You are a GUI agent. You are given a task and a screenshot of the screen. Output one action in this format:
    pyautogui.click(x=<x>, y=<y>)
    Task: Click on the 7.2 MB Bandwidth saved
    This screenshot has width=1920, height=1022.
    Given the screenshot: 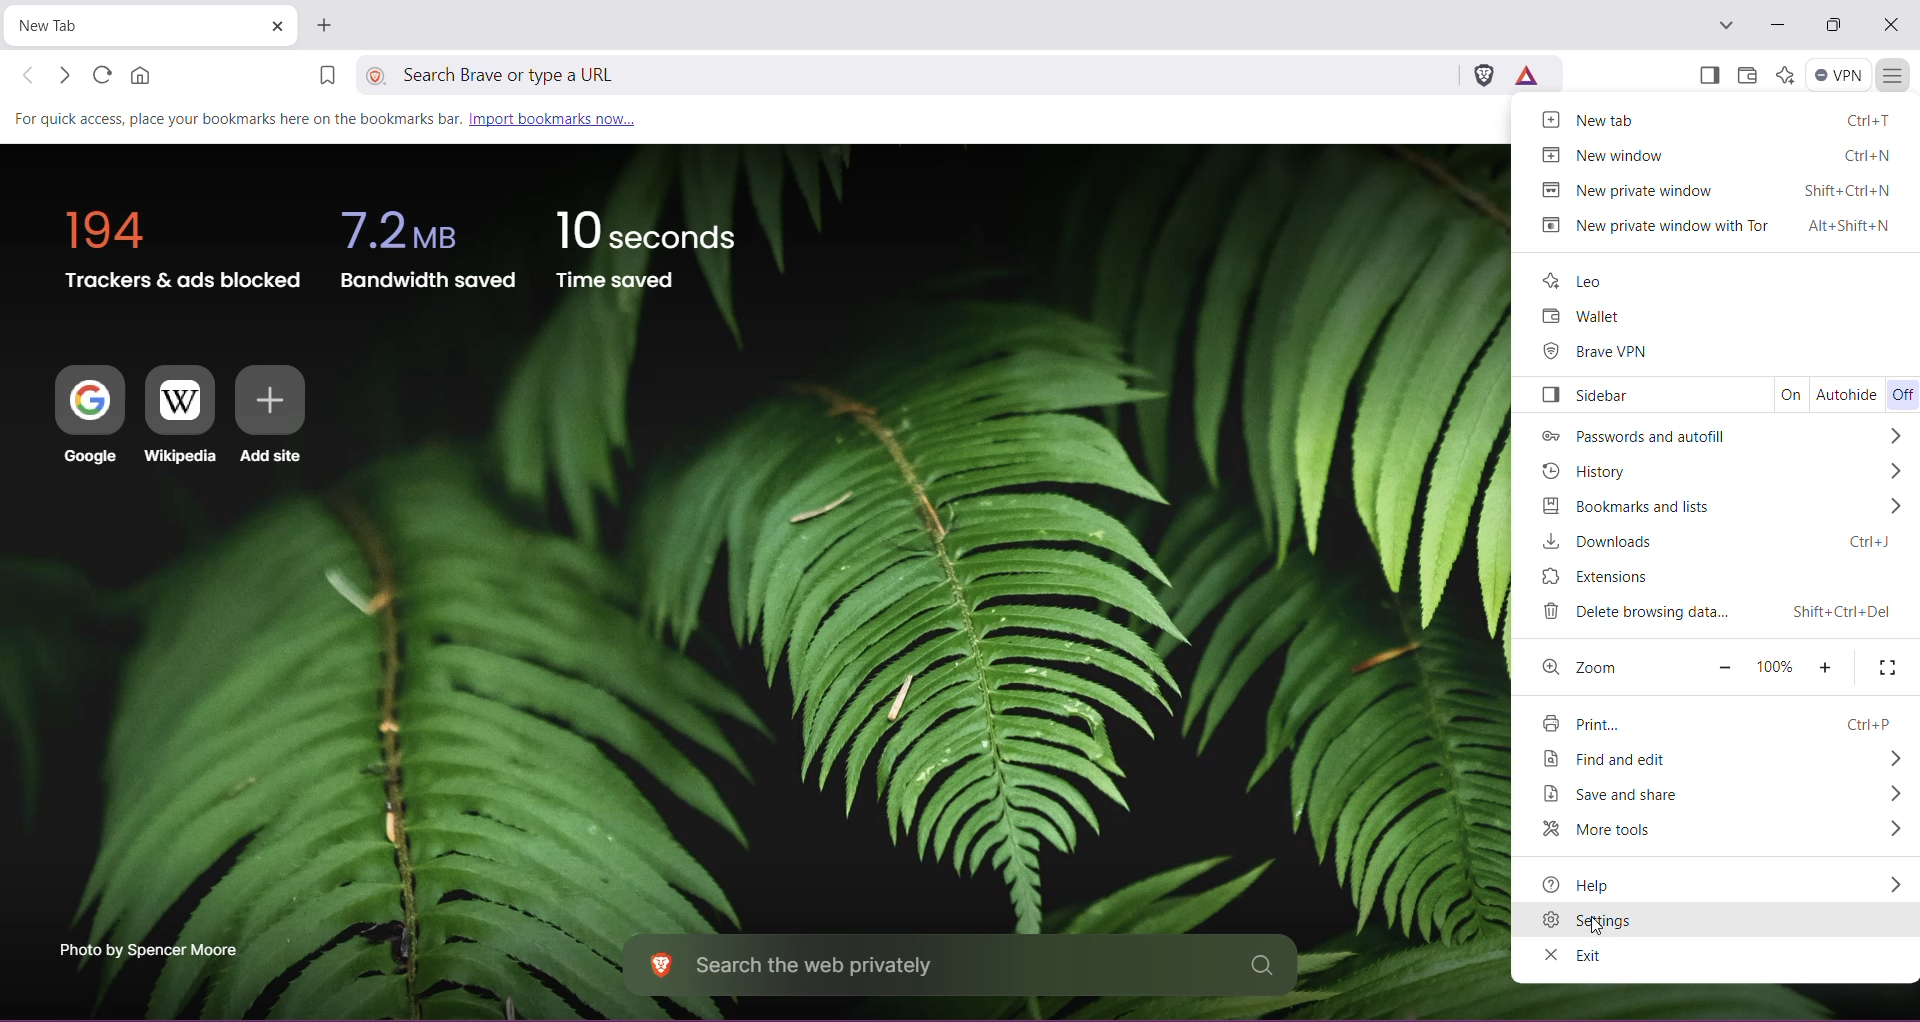 What is the action you would take?
    pyautogui.click(x=429, y=245)
    